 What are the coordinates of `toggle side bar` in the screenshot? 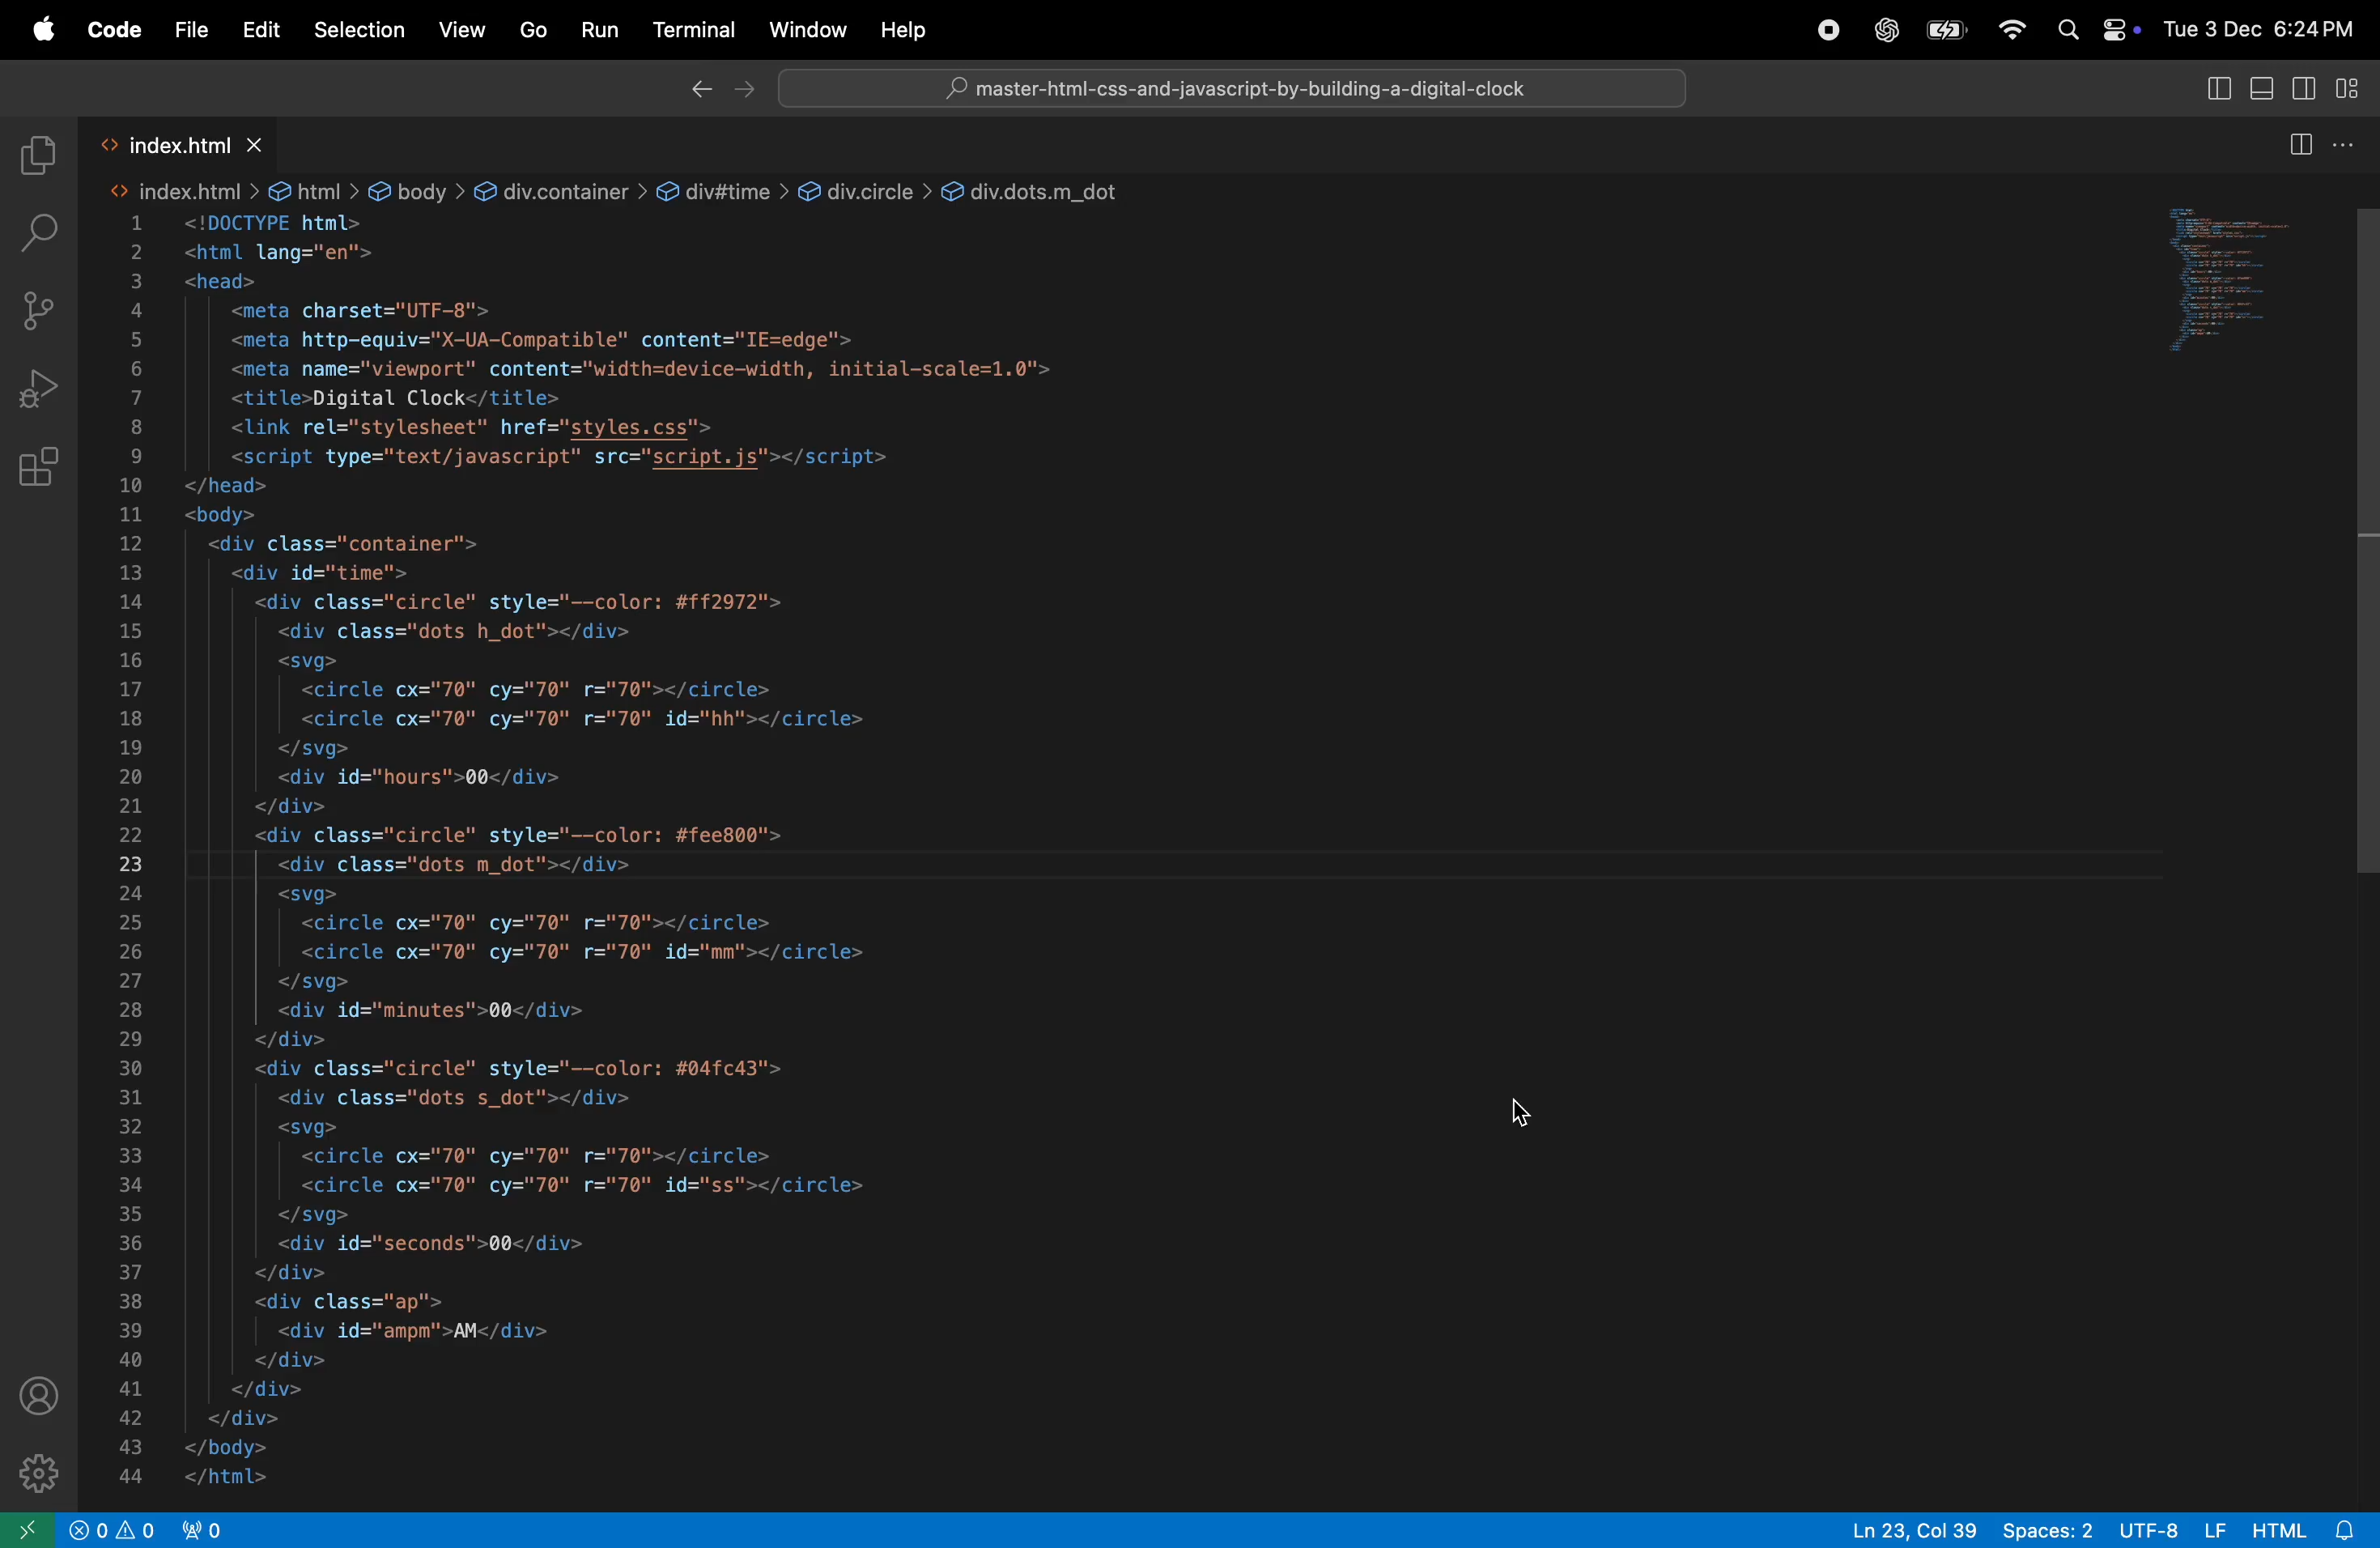 It's located at (2218, 90).